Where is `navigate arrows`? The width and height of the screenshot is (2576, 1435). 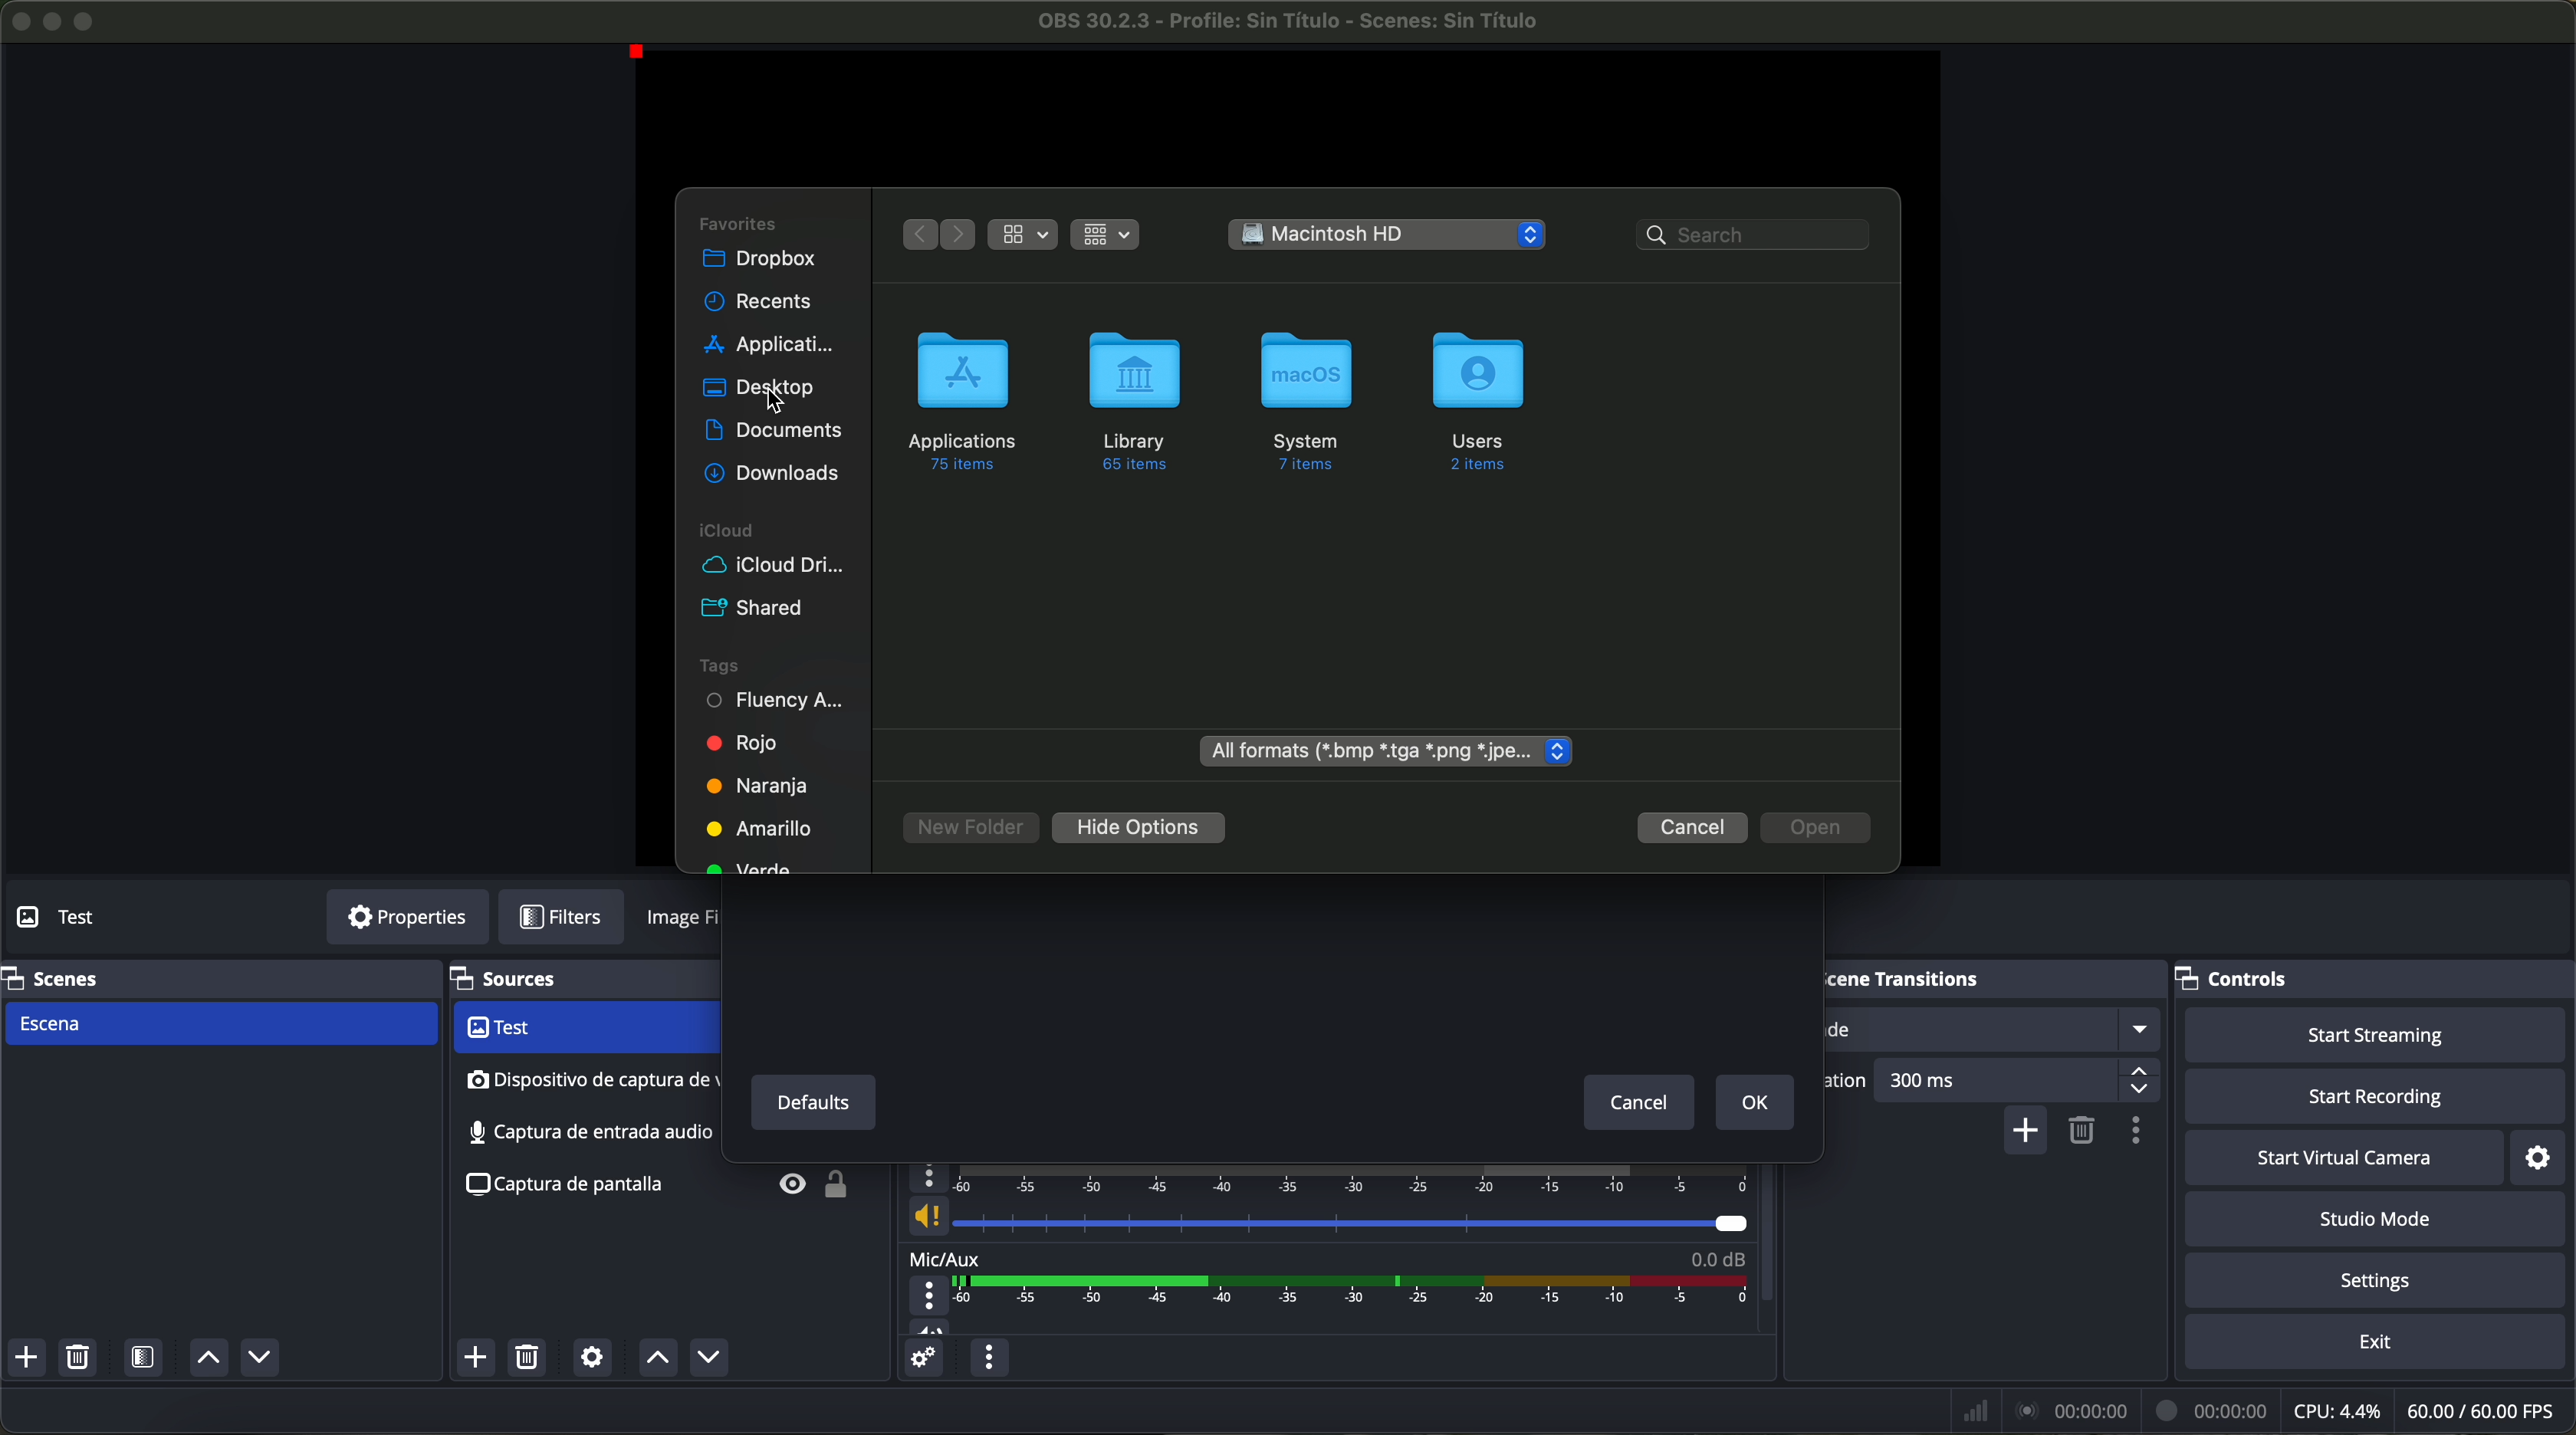
navigate arrows is located at coordinates (939, 234).